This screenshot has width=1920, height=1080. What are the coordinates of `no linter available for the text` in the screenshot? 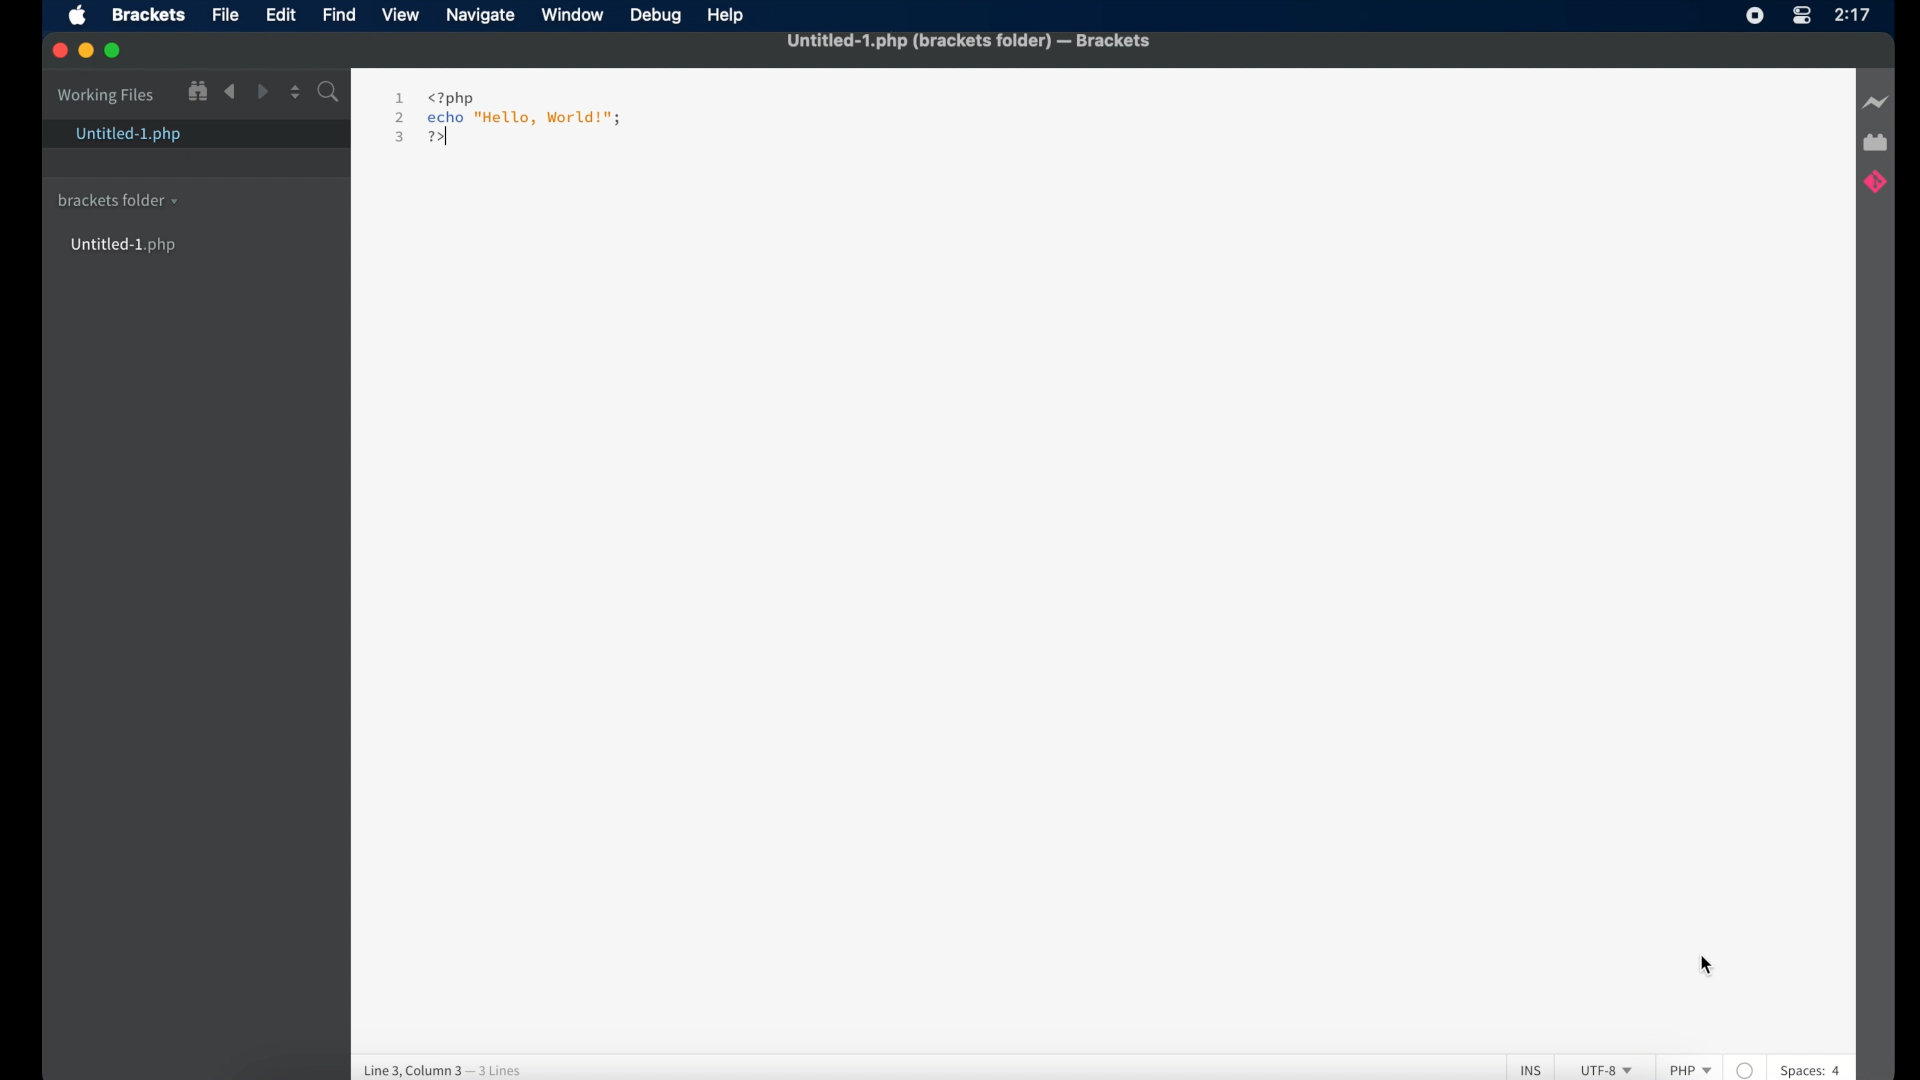 It's located at (1747, 1068).